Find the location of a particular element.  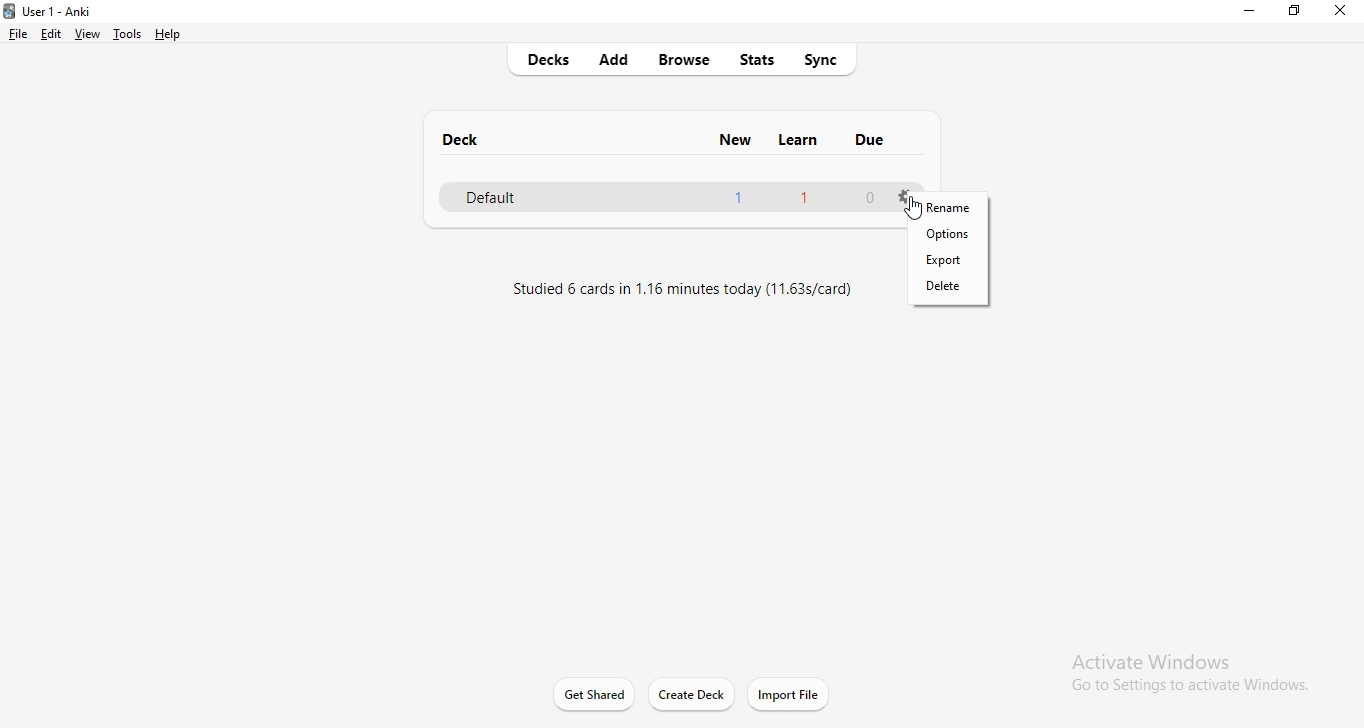

close is located at coordinates (1338, 14).